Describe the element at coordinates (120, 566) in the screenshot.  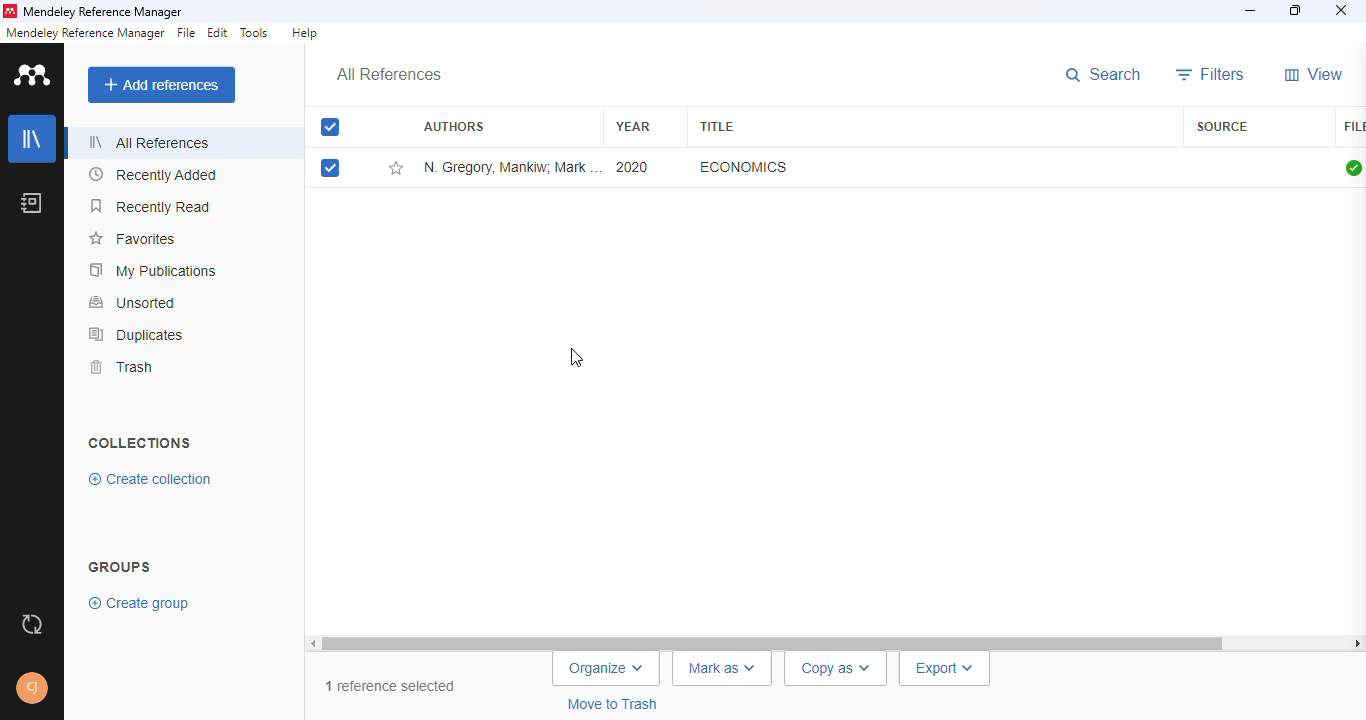
I see `group` at that location.